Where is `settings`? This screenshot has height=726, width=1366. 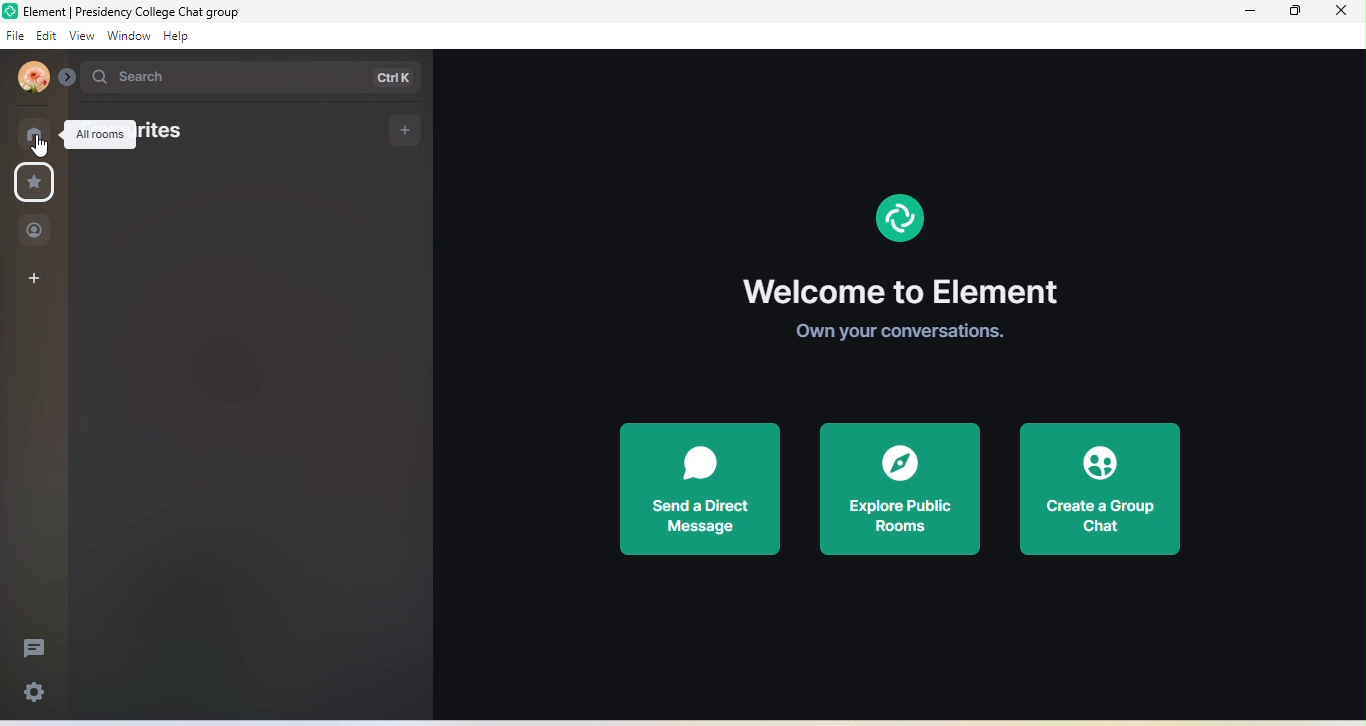
settings is located at coordinates (36, 695).